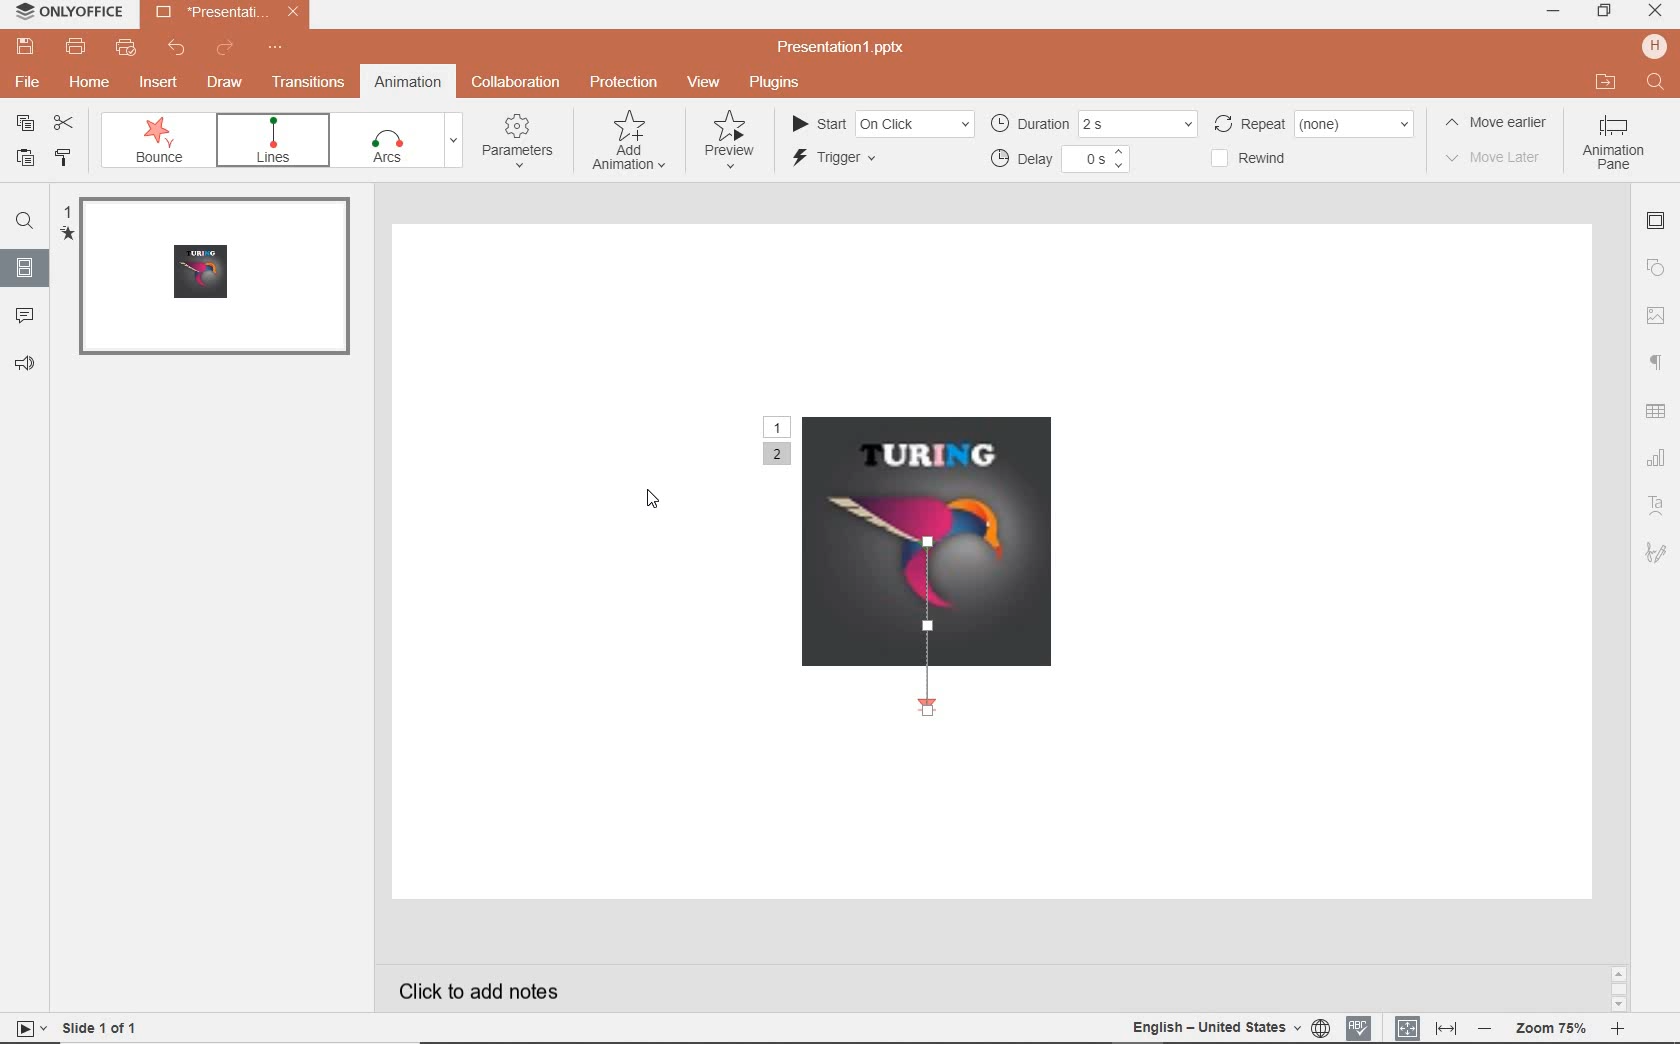 The height and width of the screenshot is (1044, 1680). Describe the element at coordinates (1605, 82) in the screenshot. I see `open file location` at that location.